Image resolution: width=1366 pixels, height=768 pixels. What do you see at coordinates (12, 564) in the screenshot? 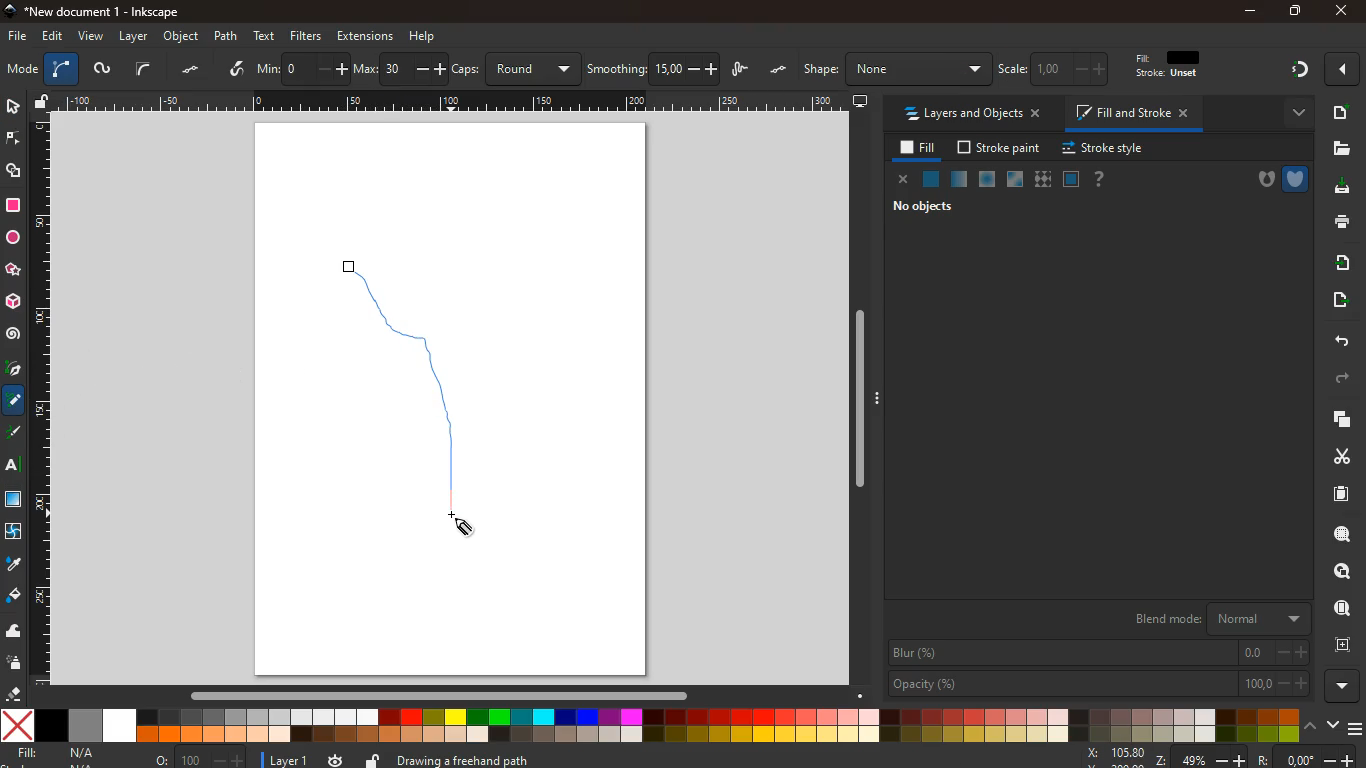
I see `drop` at bounding box center [12, 564].